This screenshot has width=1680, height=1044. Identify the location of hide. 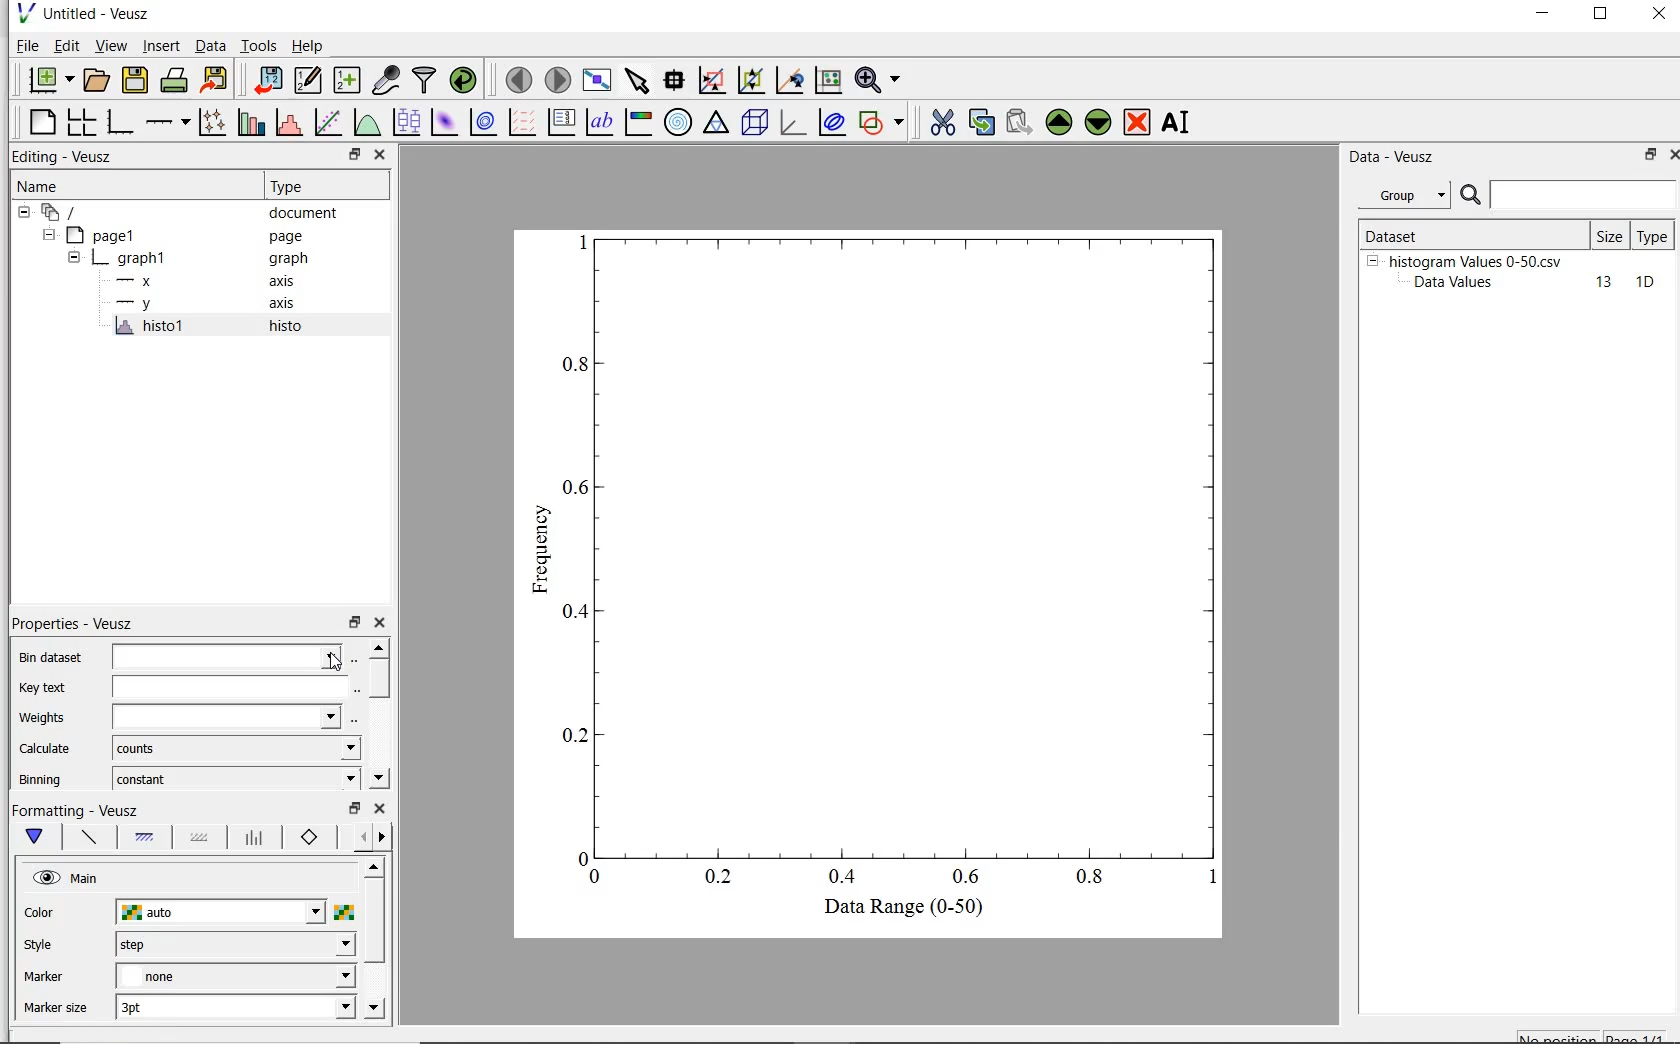
(74, 259).